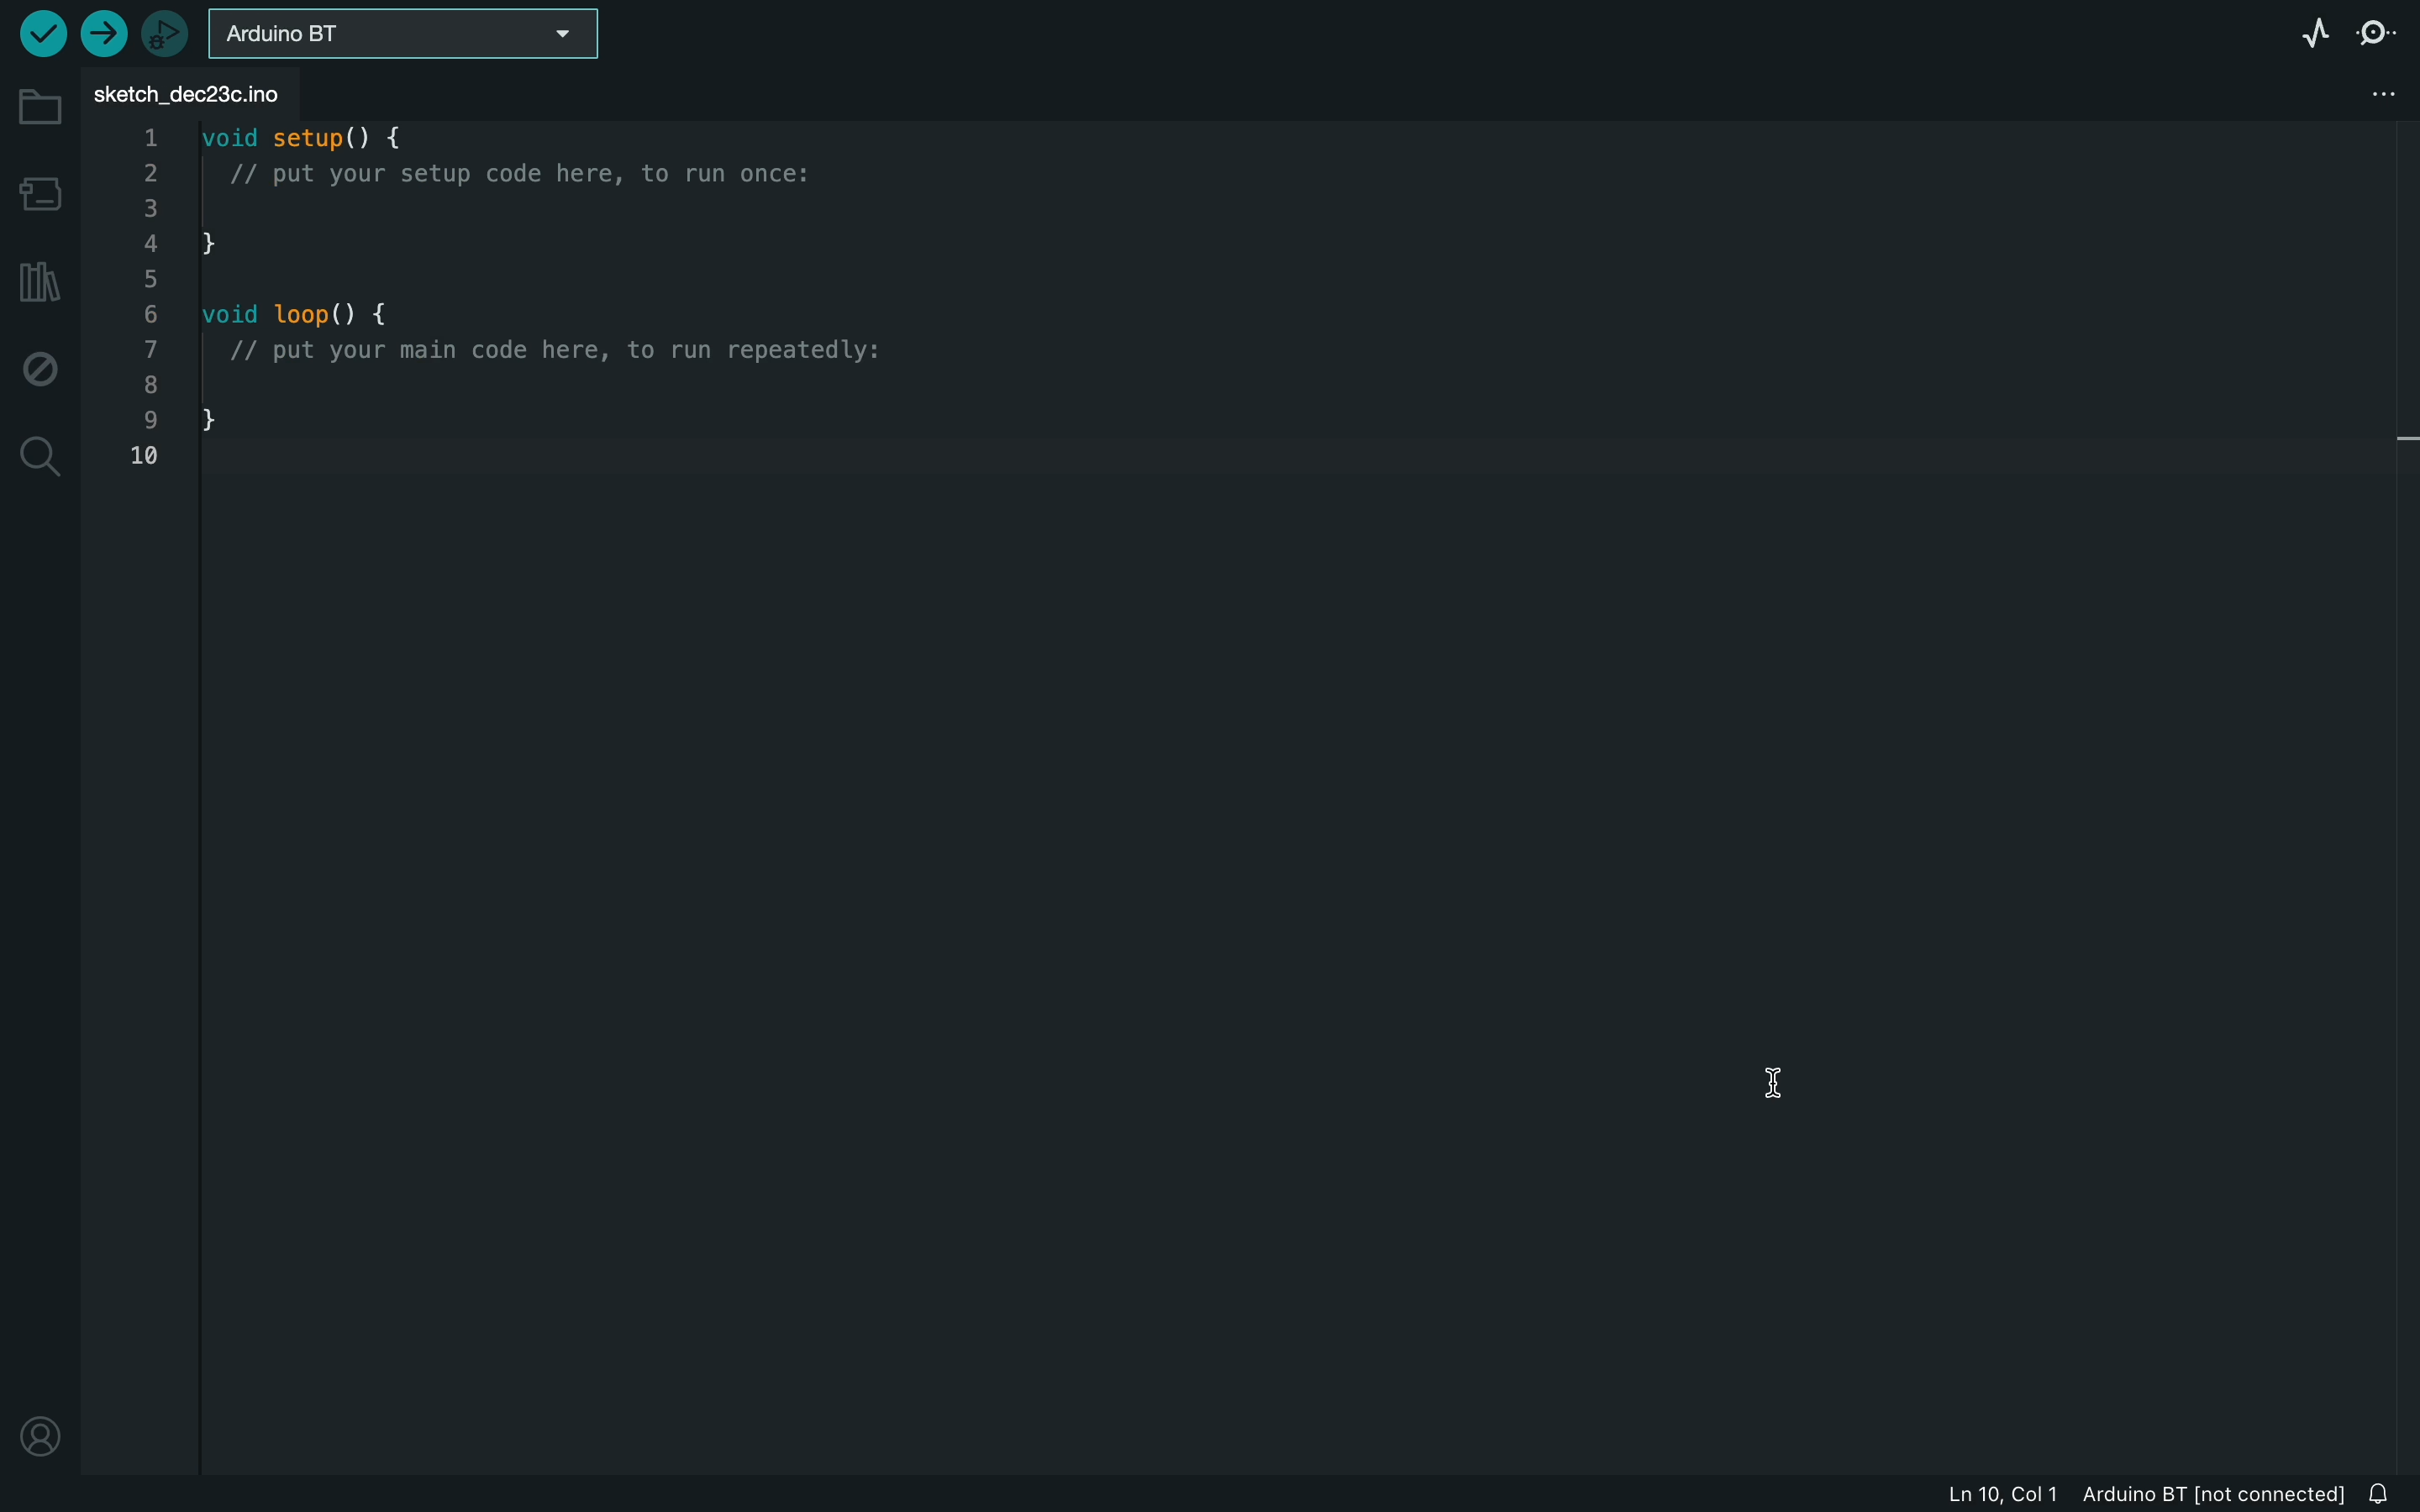 Image resolution: width=2420 pixels, height=1512 pixels. Describe the element at coordinates (494, 294) in the screenshot. I see `code` at that location.